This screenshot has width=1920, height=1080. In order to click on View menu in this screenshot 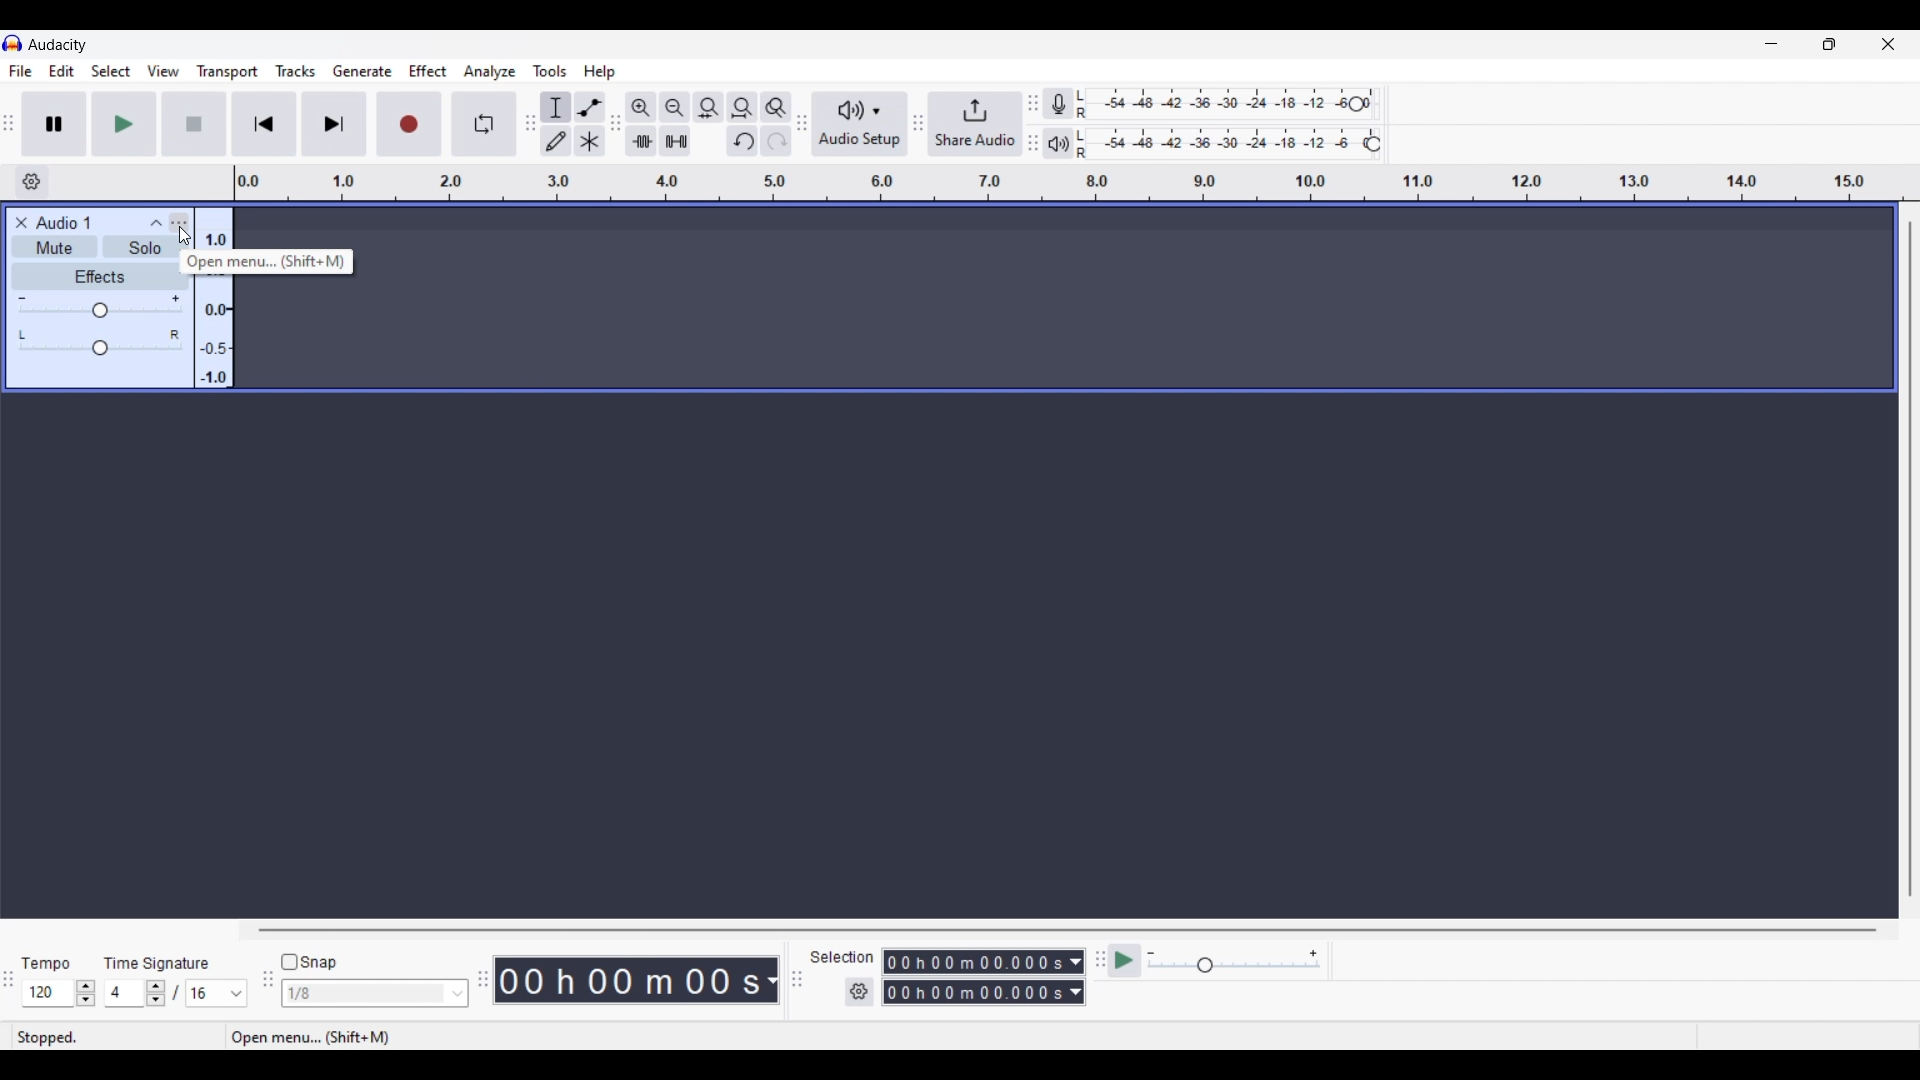, I will do `click(163, 71)`.